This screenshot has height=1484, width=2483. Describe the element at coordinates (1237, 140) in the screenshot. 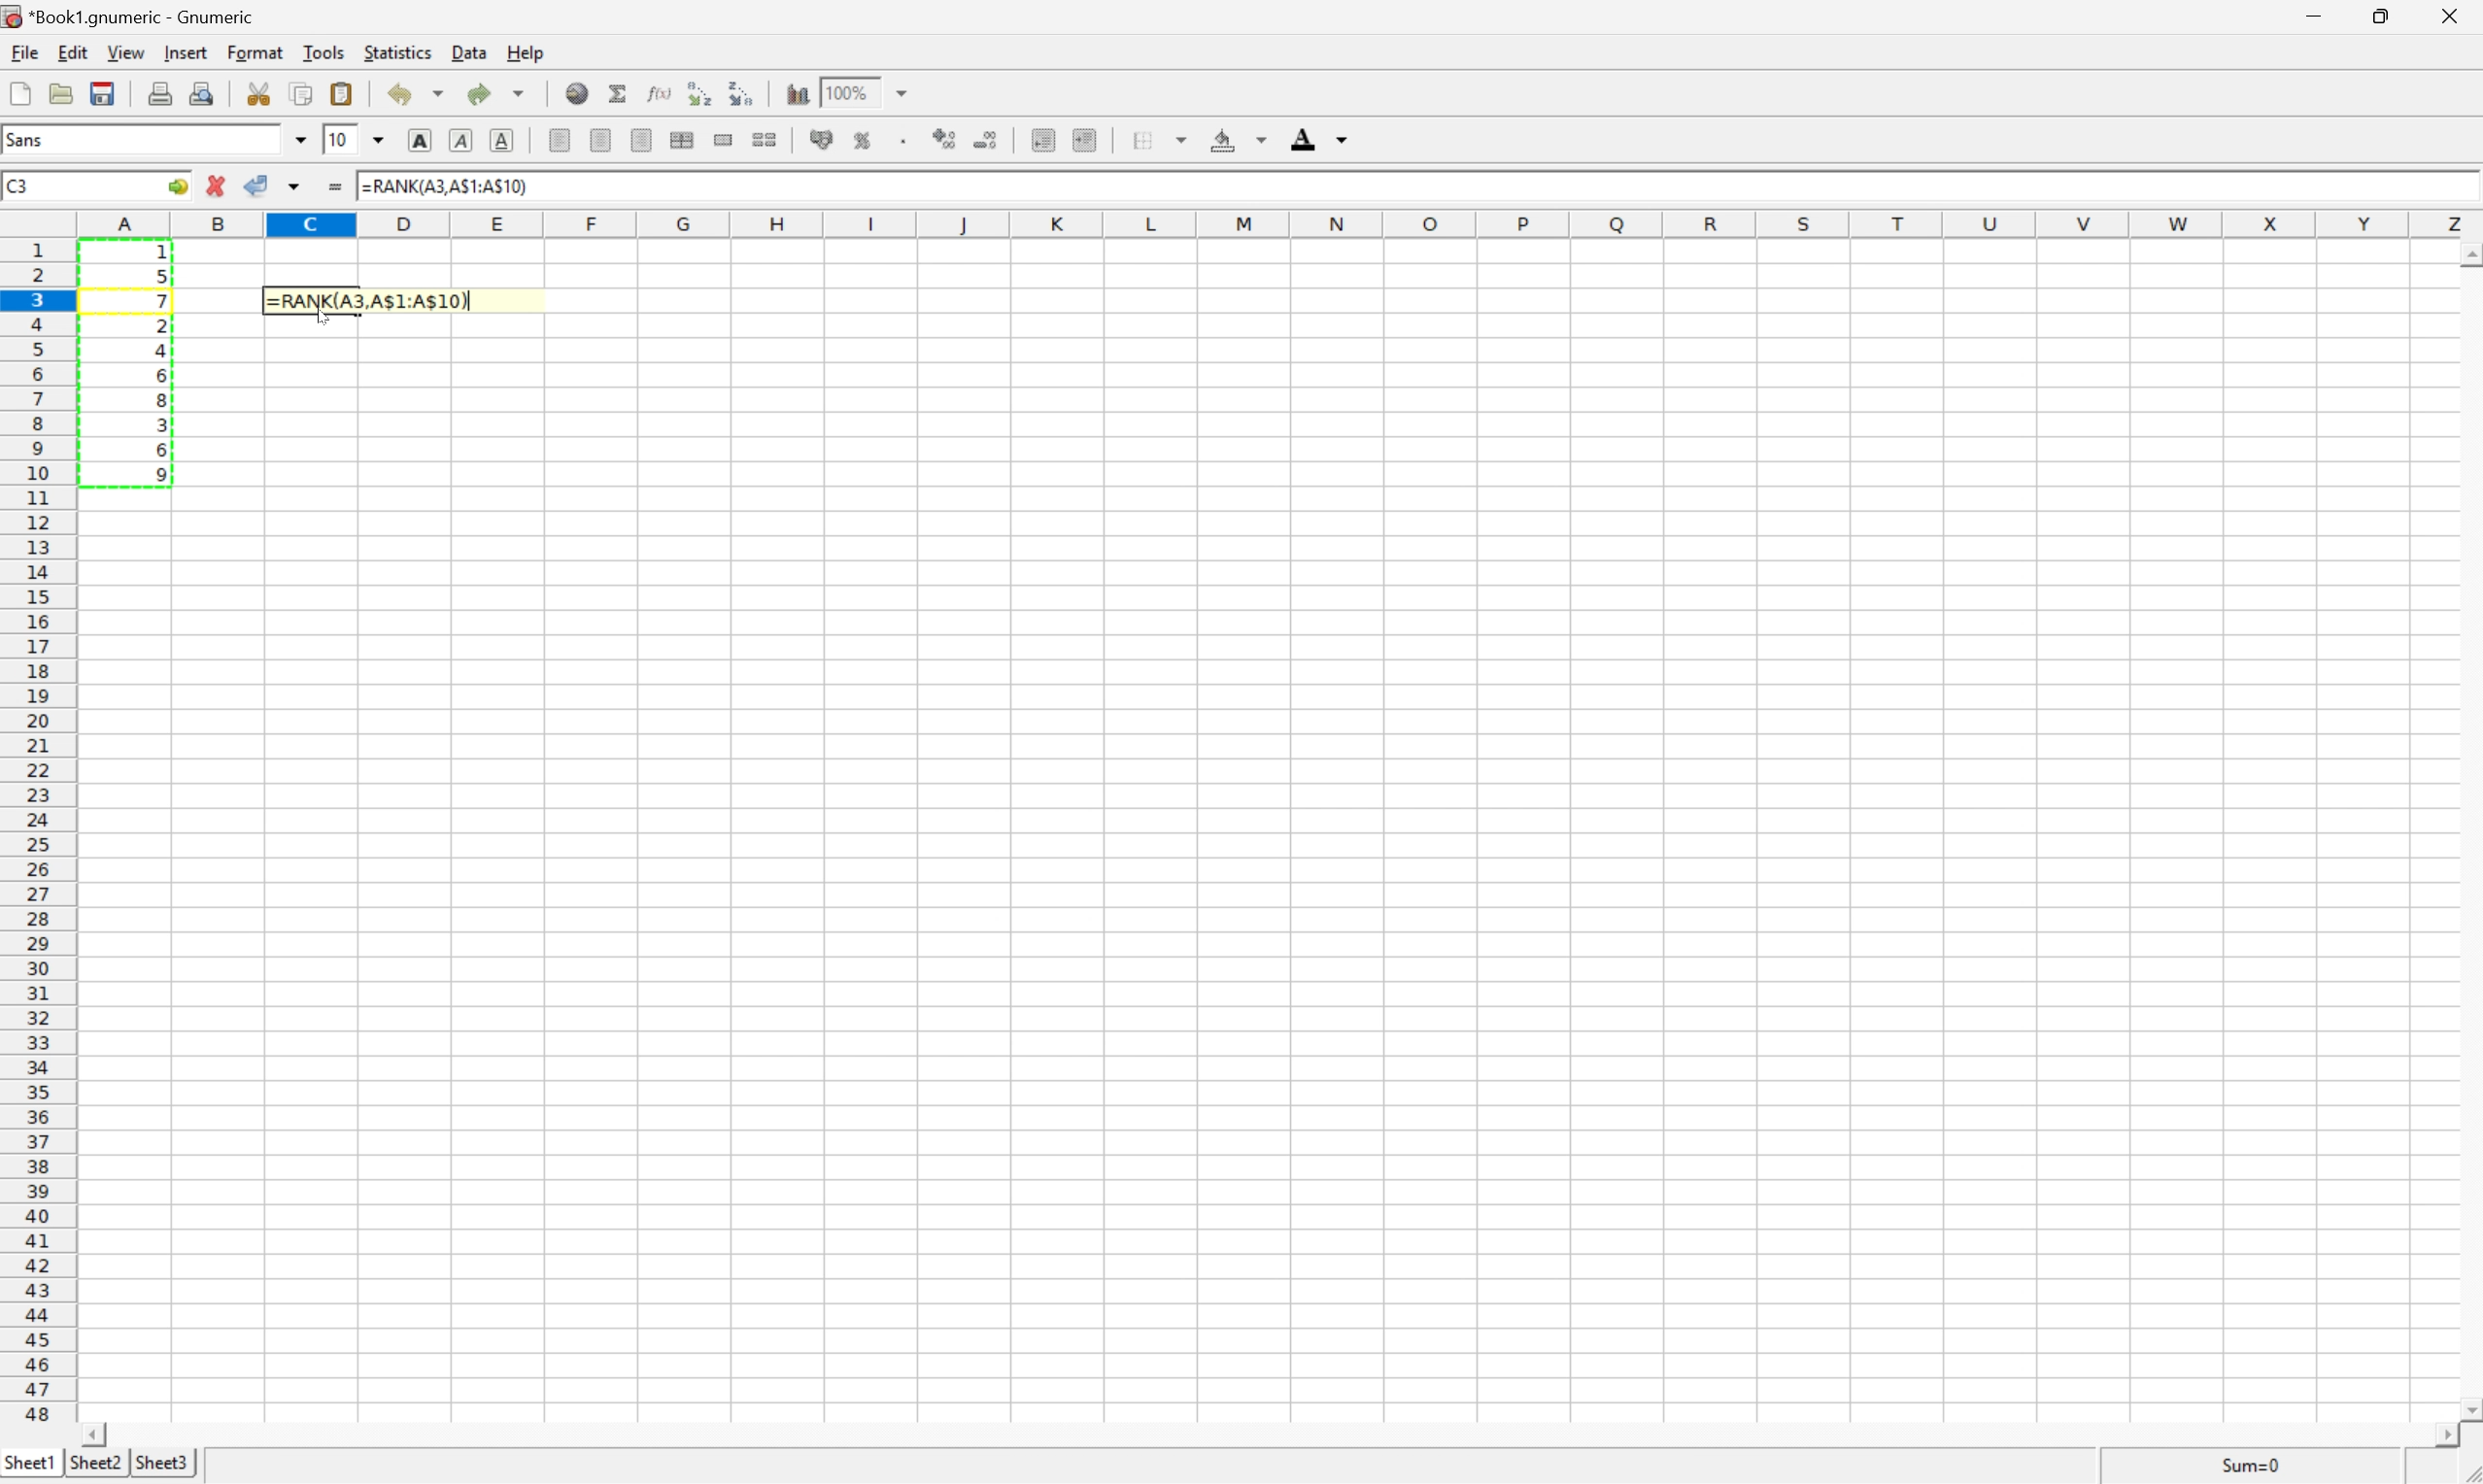

I see `background` at that location.